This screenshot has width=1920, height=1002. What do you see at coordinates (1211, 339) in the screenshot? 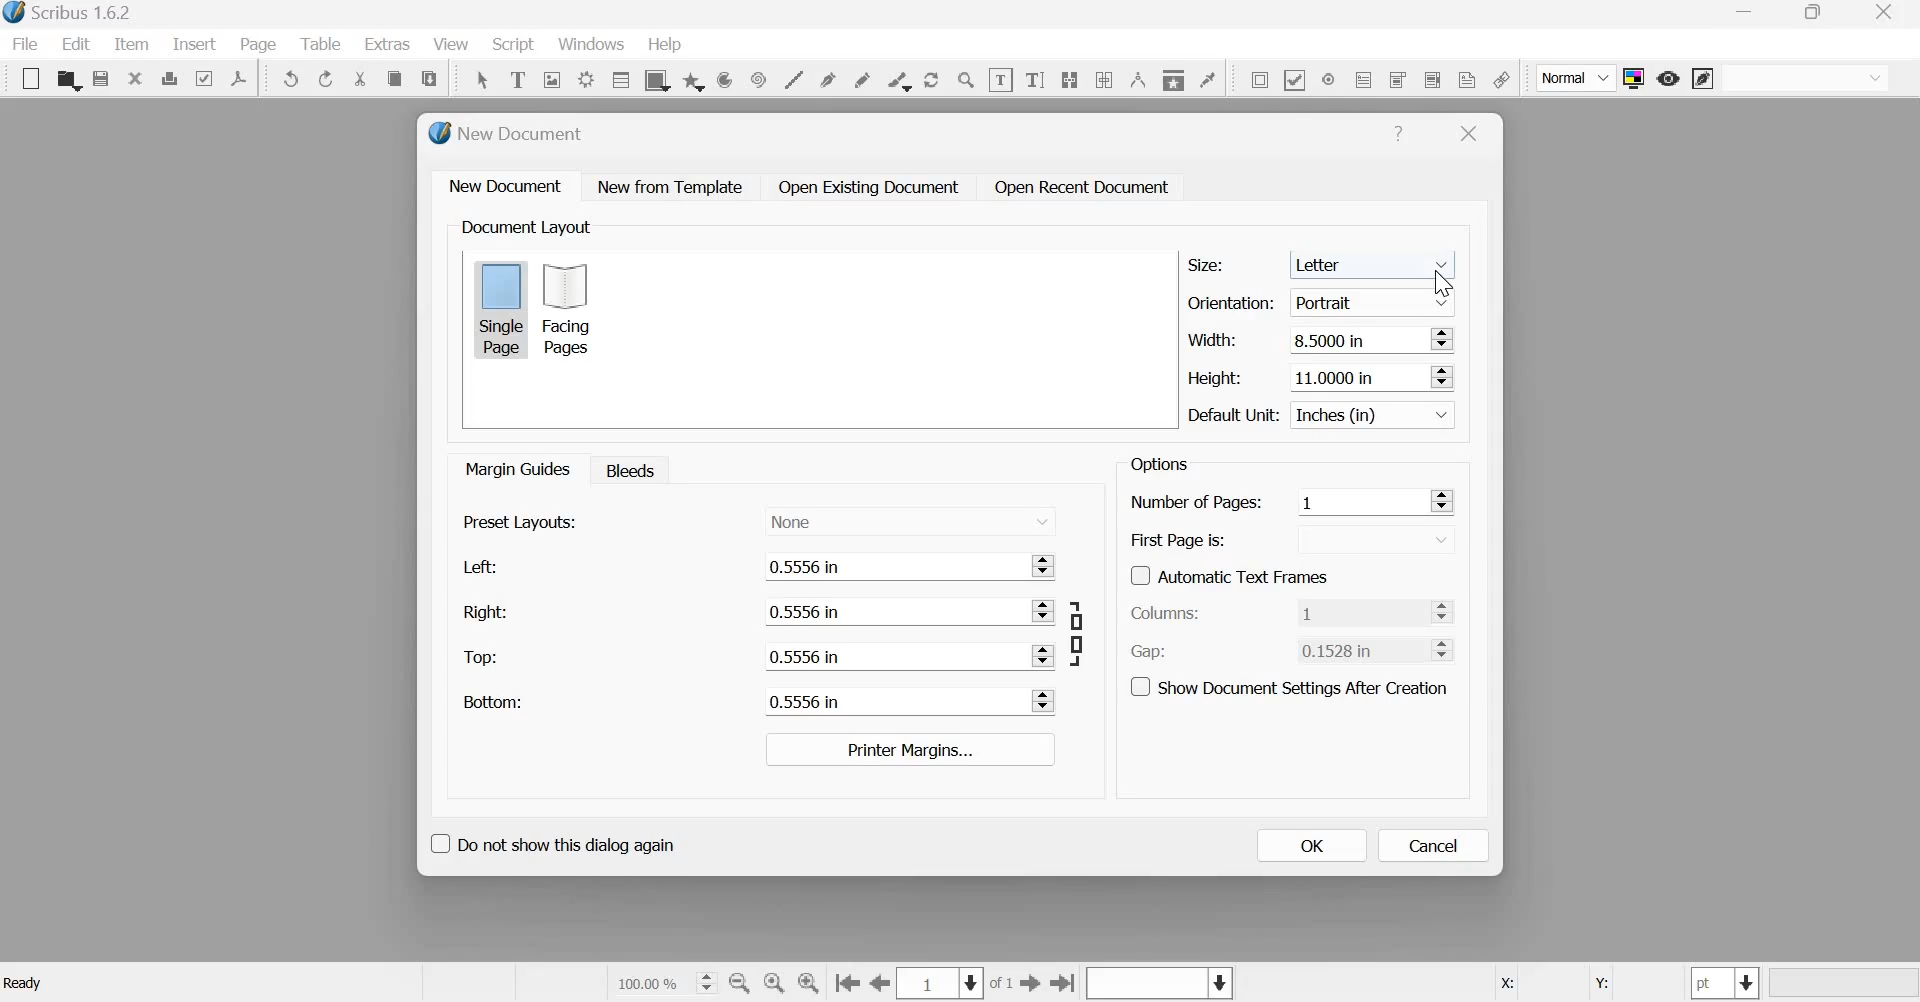
I see `Width: ` at bounding box center [1211, 339].